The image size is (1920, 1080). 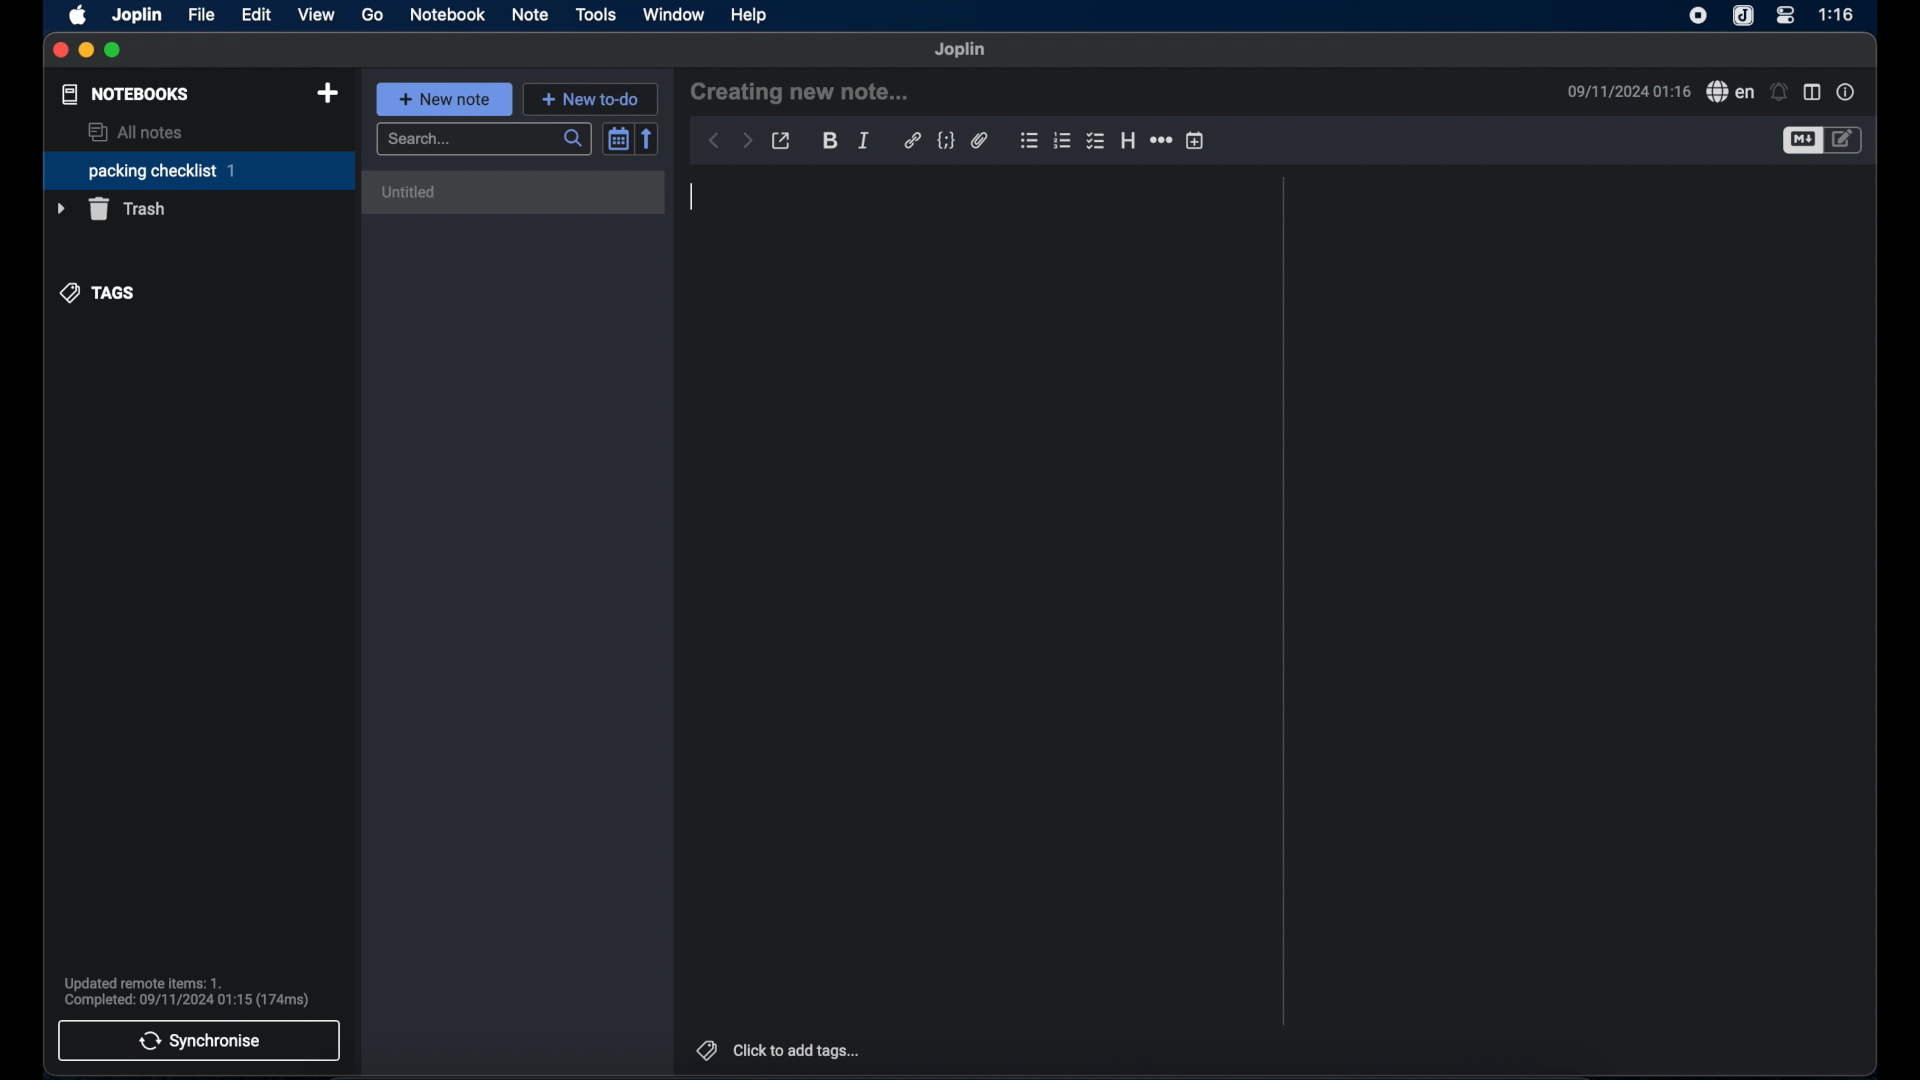 What do you see at coordinates (617, 138) in the screenshot?
I see `toggle sort order field` at bounding box center [617, 138].